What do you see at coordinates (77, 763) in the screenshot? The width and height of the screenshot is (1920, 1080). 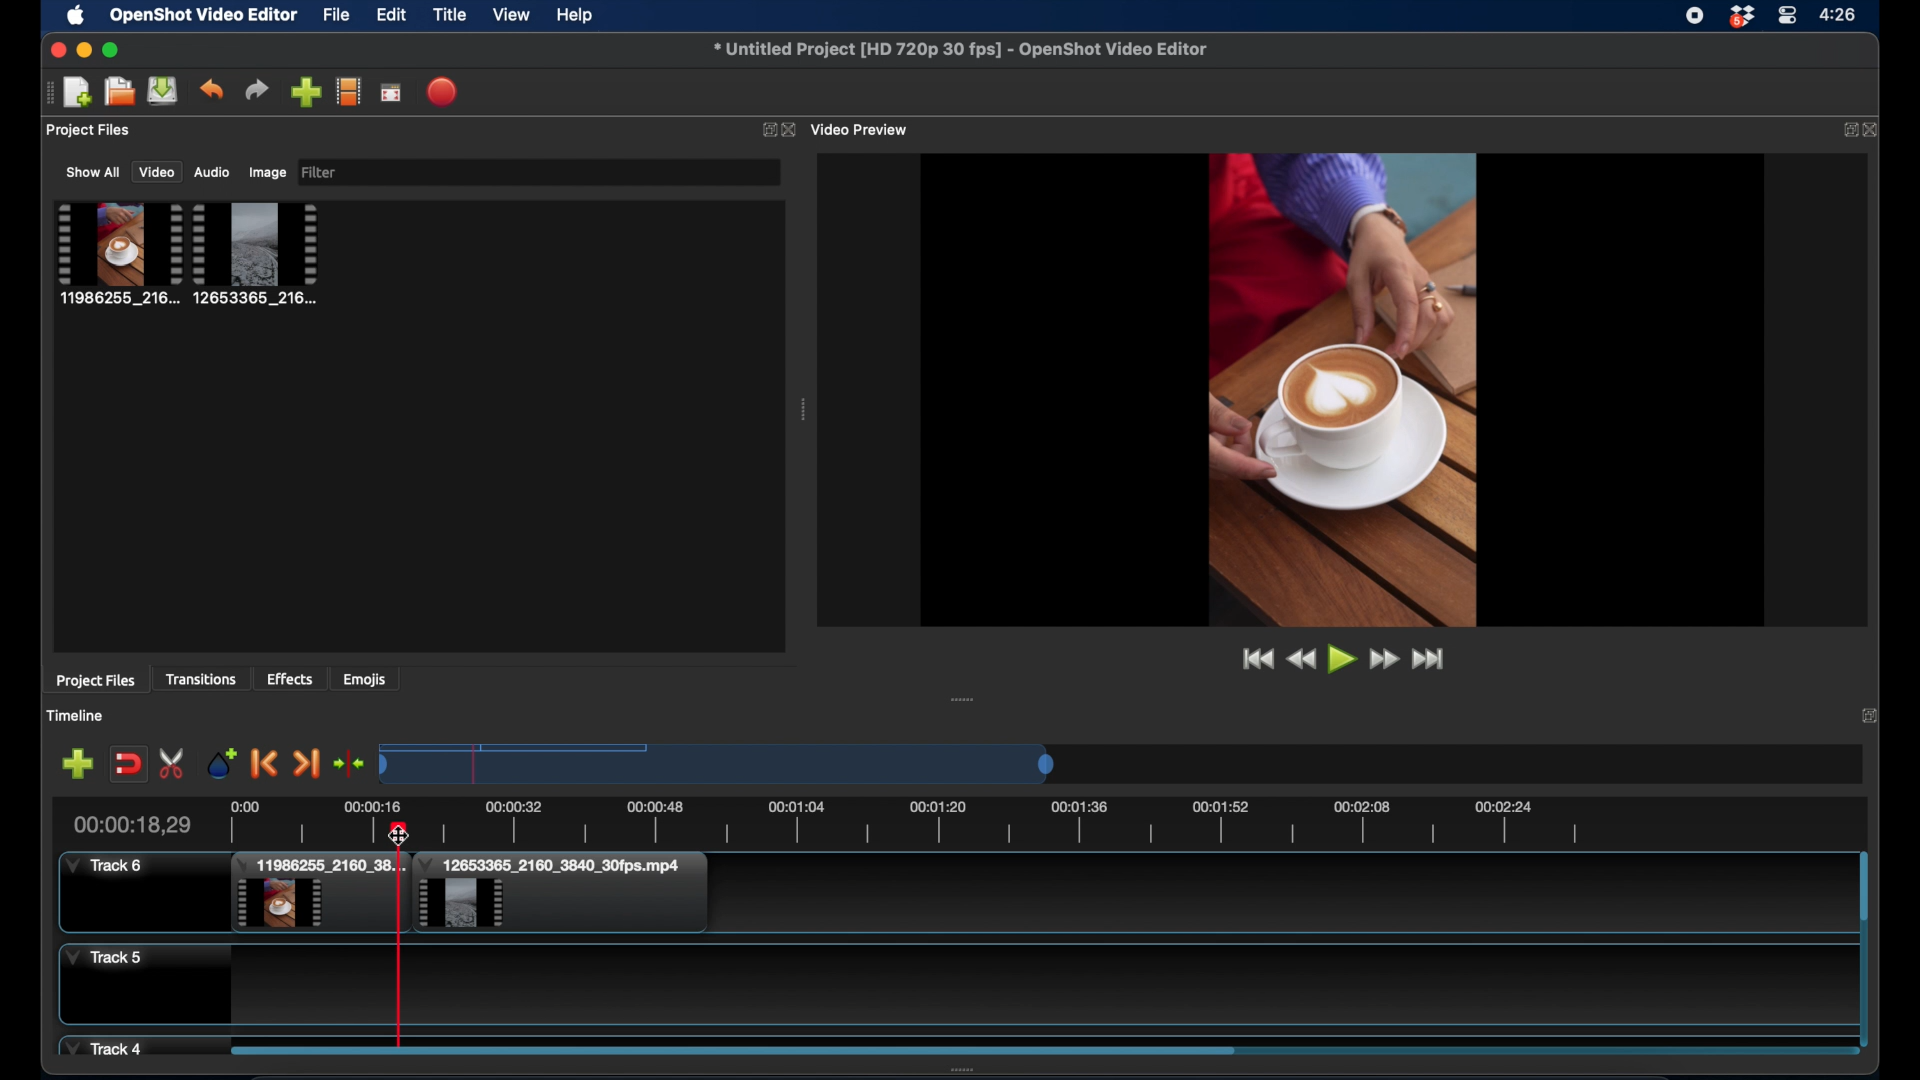 I see `add marker` at bounding box center [77, 763].